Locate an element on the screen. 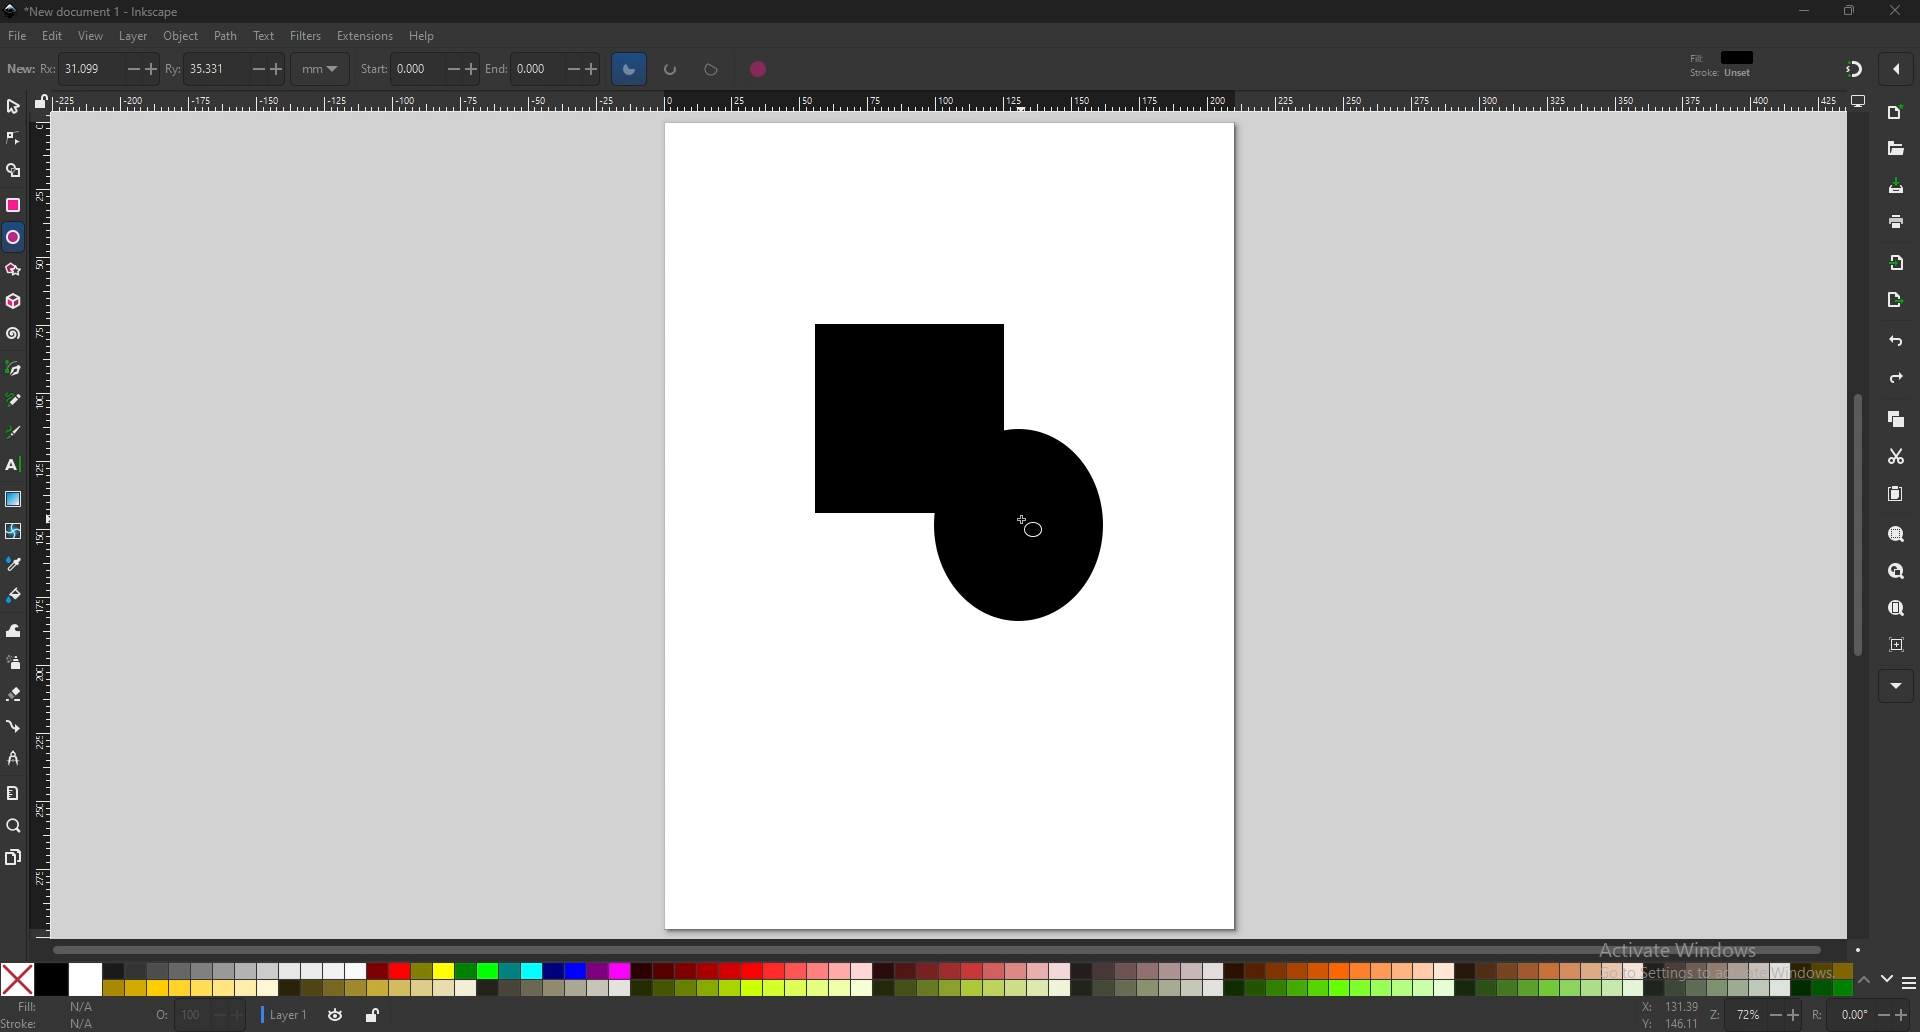 The height and width of the screenshot is (1032, 1920). stroke is located at coordinates (53, 1025).